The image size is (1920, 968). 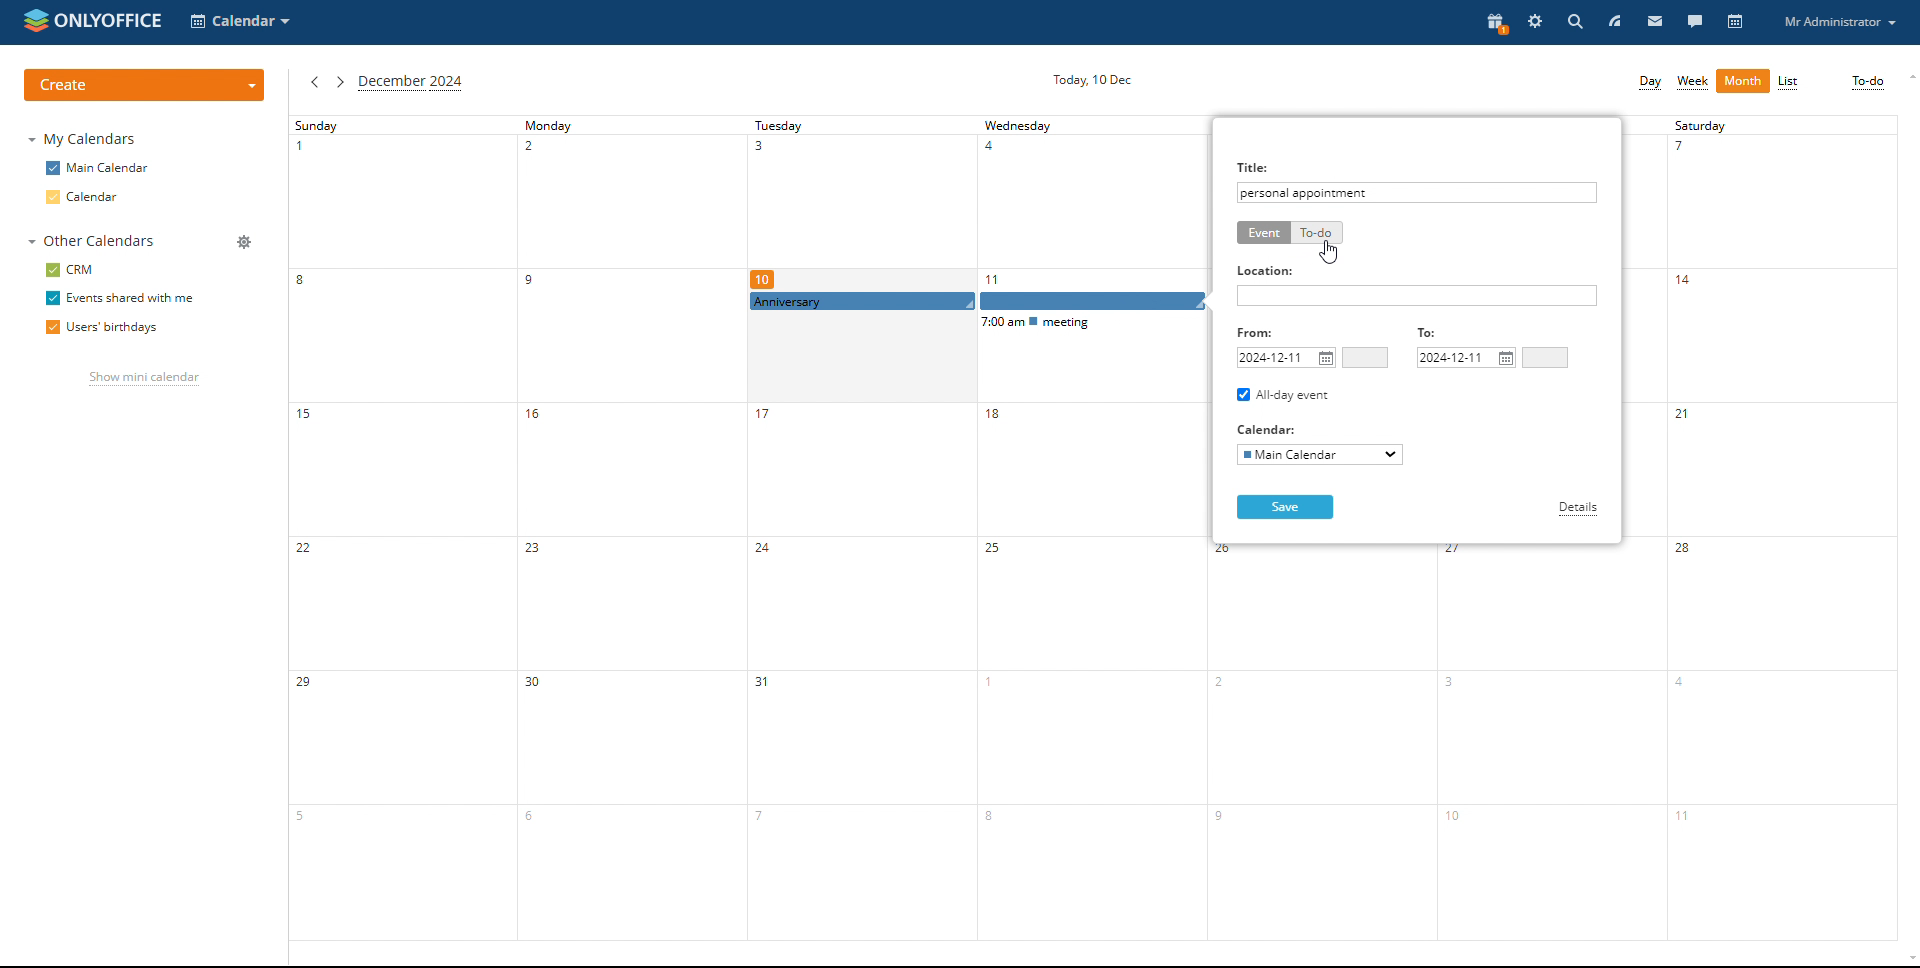 What do you see at coordinates (35, 24) in the screenshot?
I see `onlyoffice logo` at bounding box center [35, 24].